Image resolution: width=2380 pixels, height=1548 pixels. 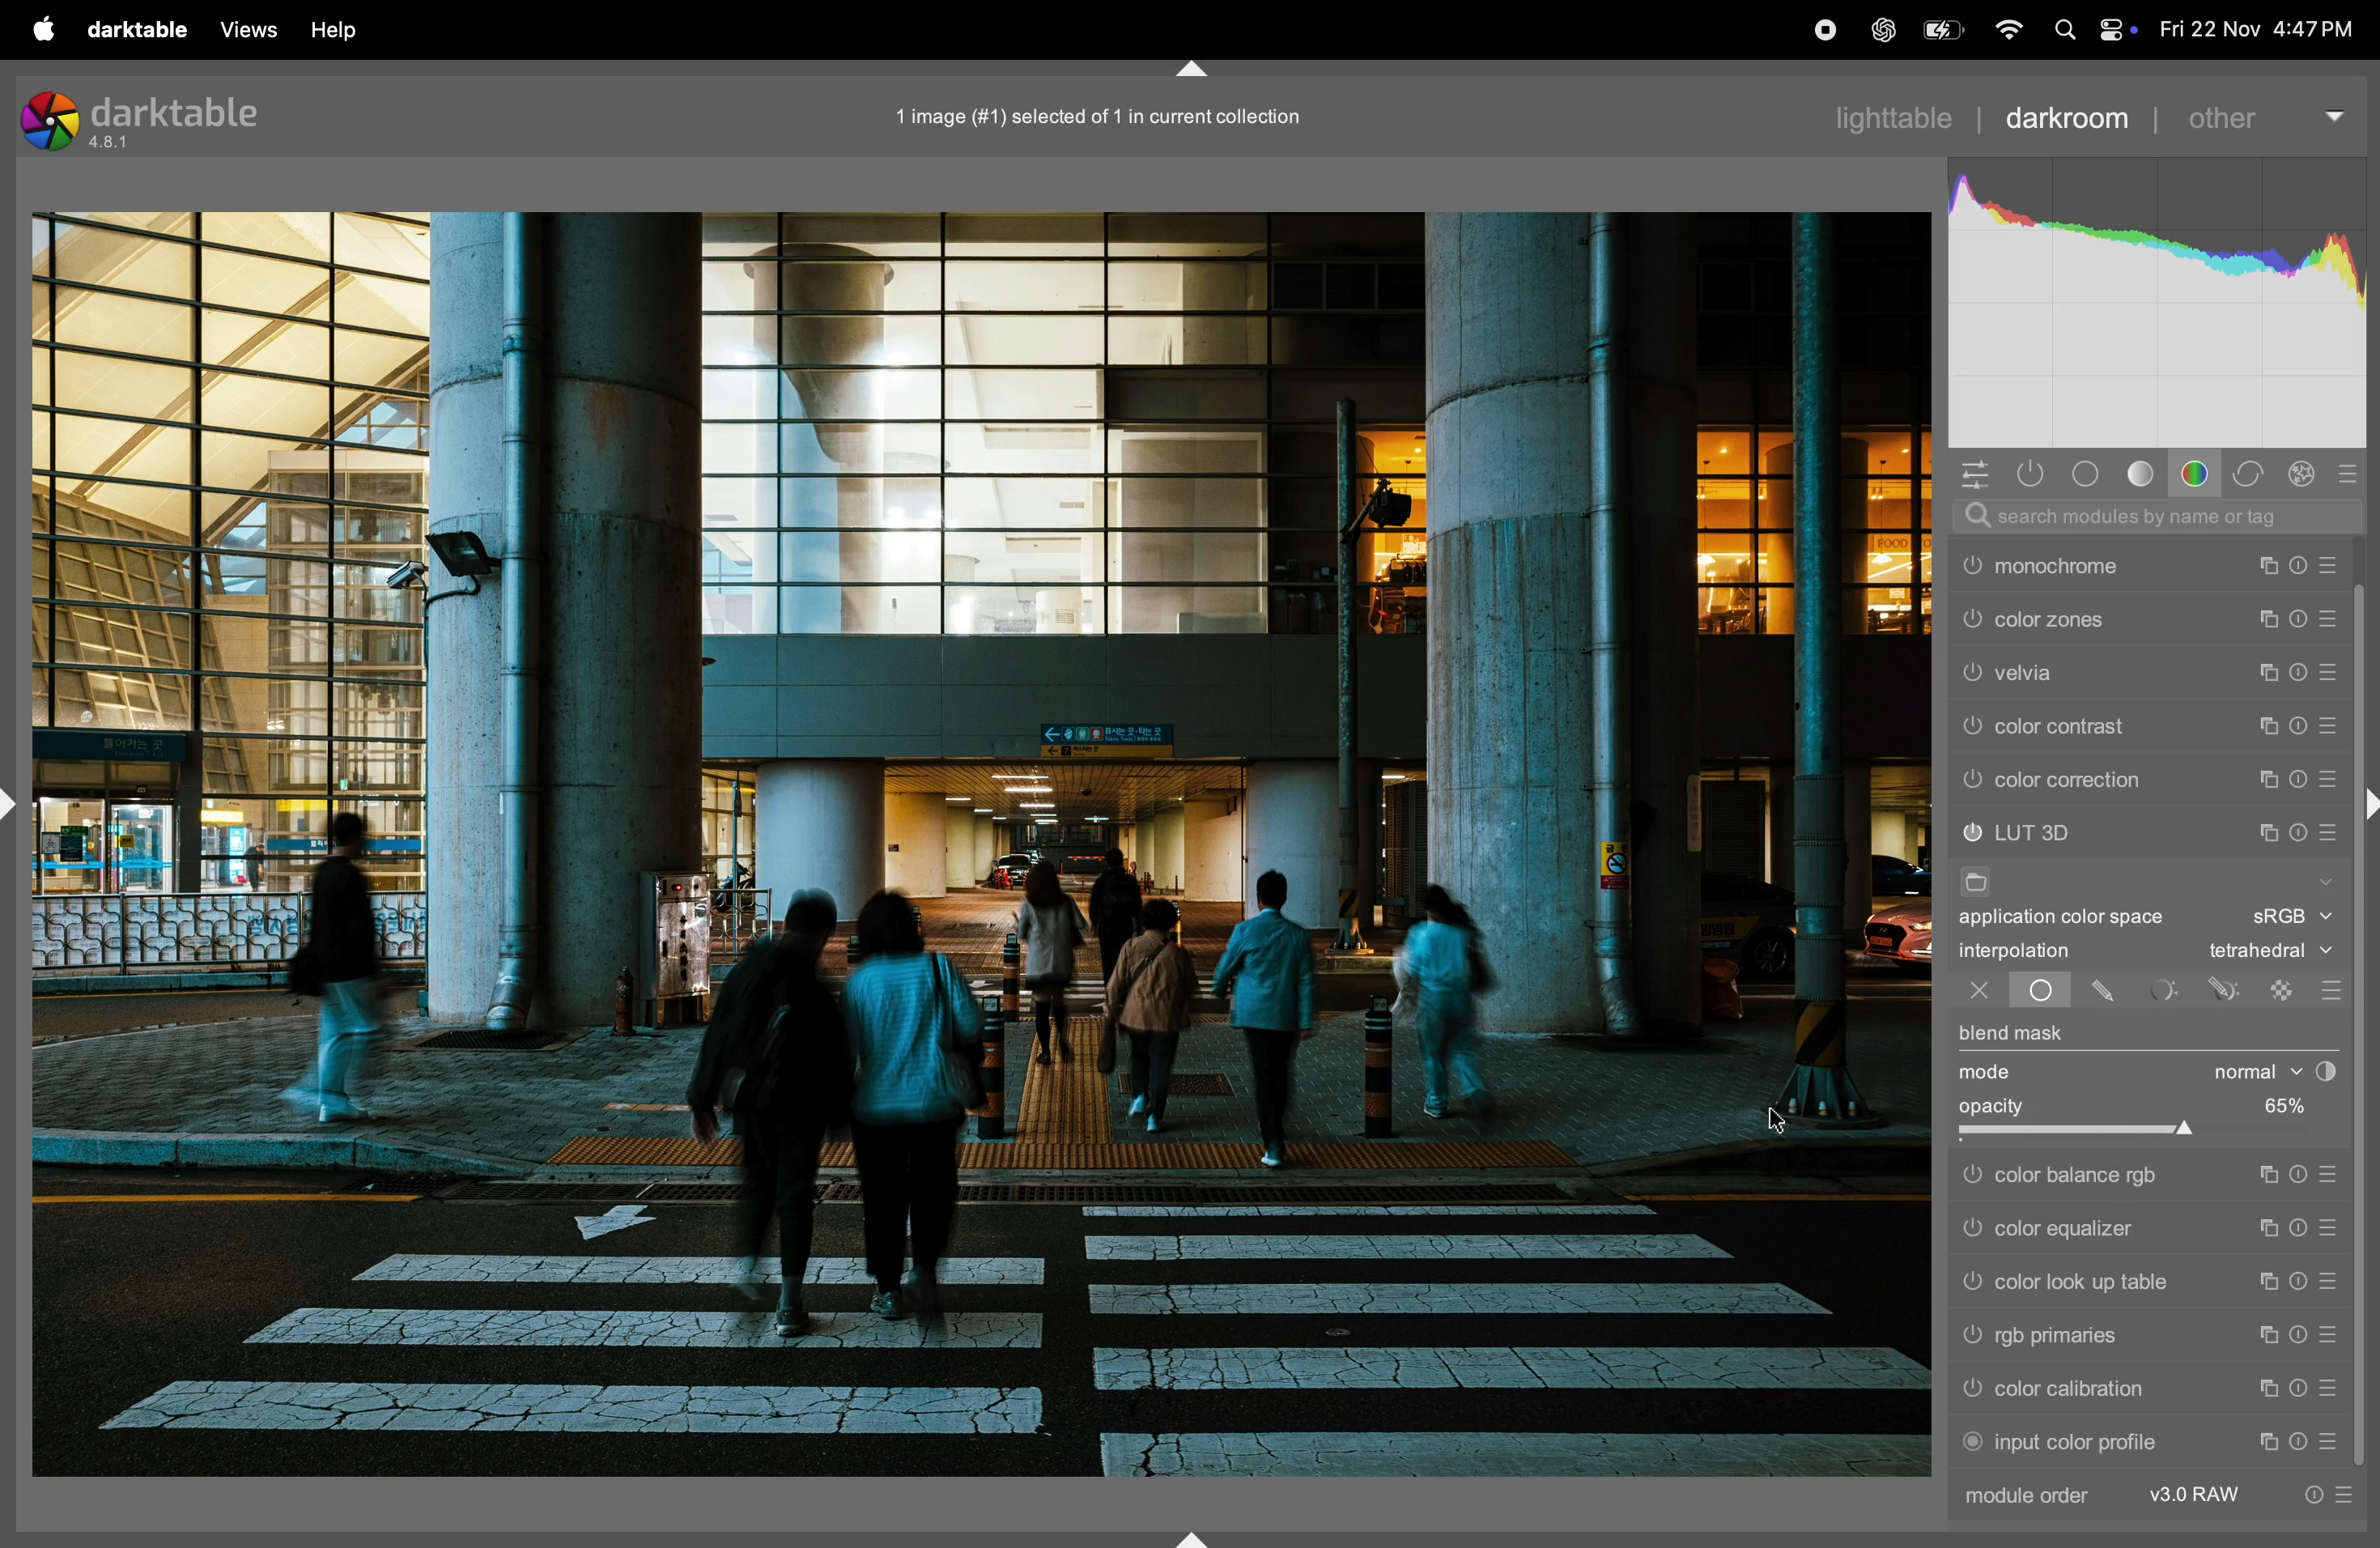 I want to click on color equalizer, so click(x=2100, y=1231).